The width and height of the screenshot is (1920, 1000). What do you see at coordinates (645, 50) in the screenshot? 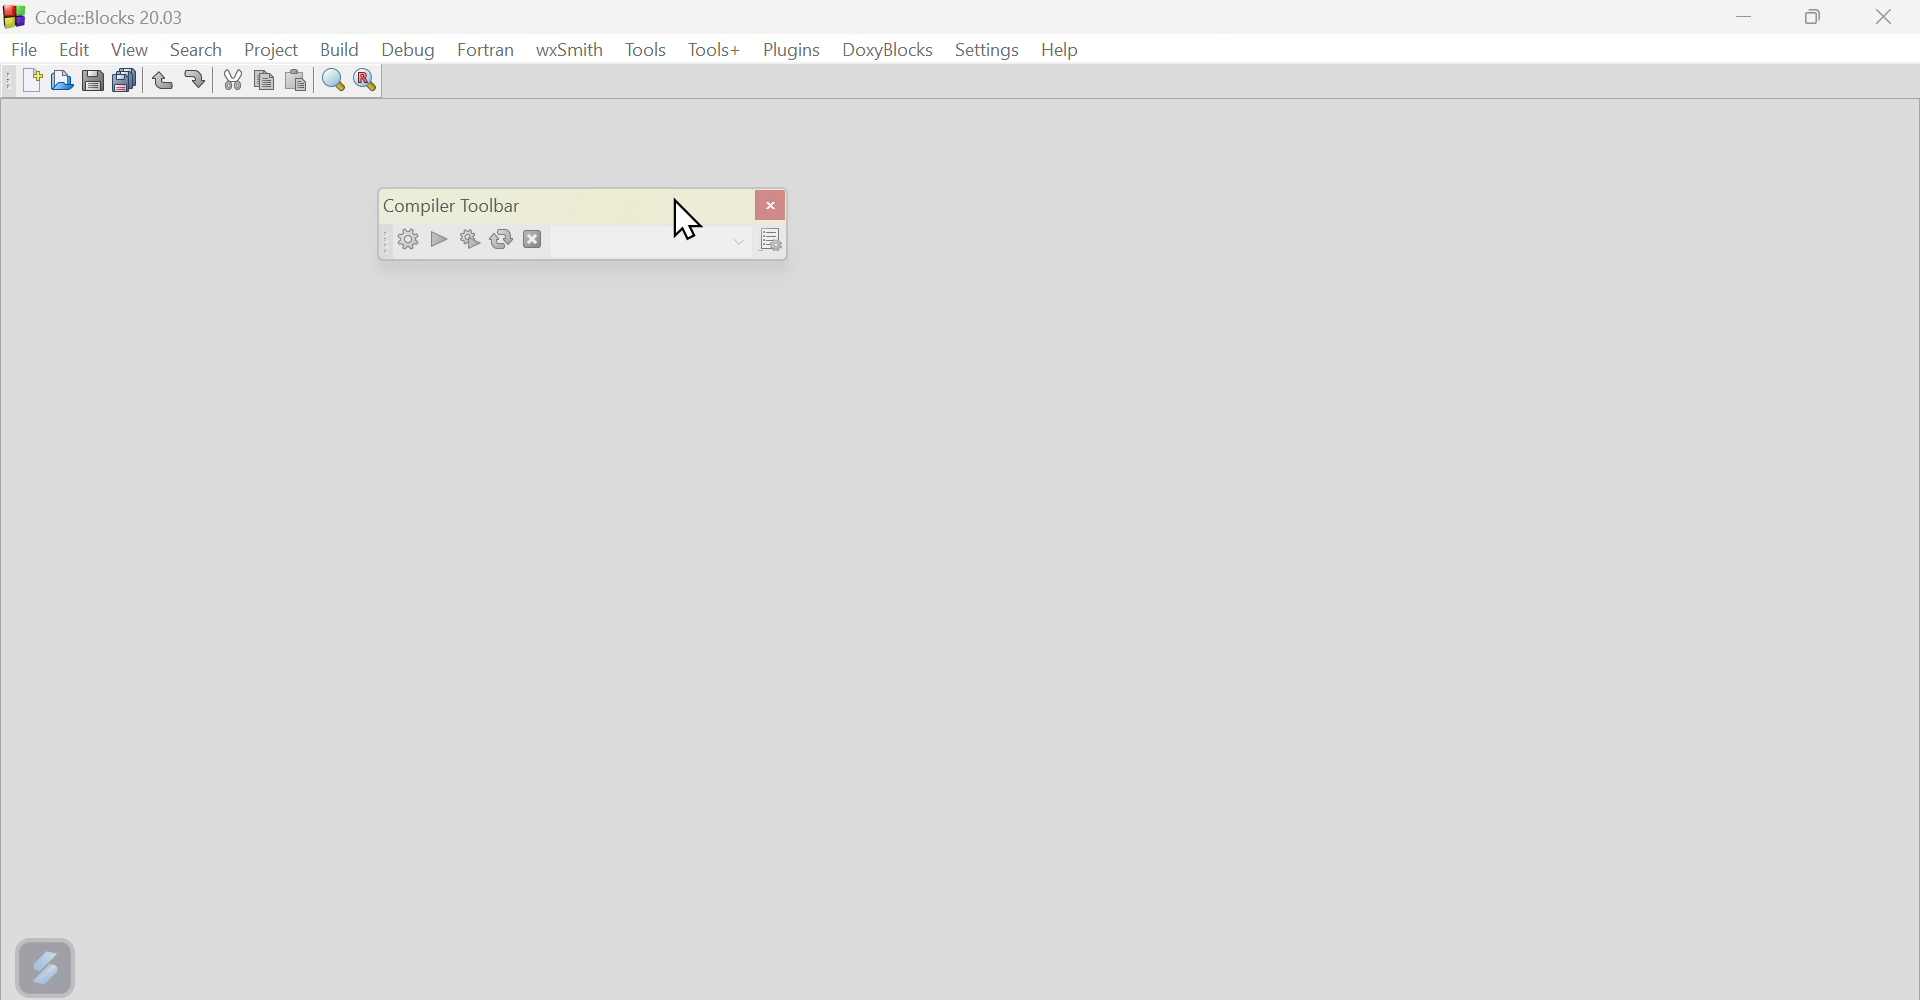
I see `` at bounding box center [645, 50].